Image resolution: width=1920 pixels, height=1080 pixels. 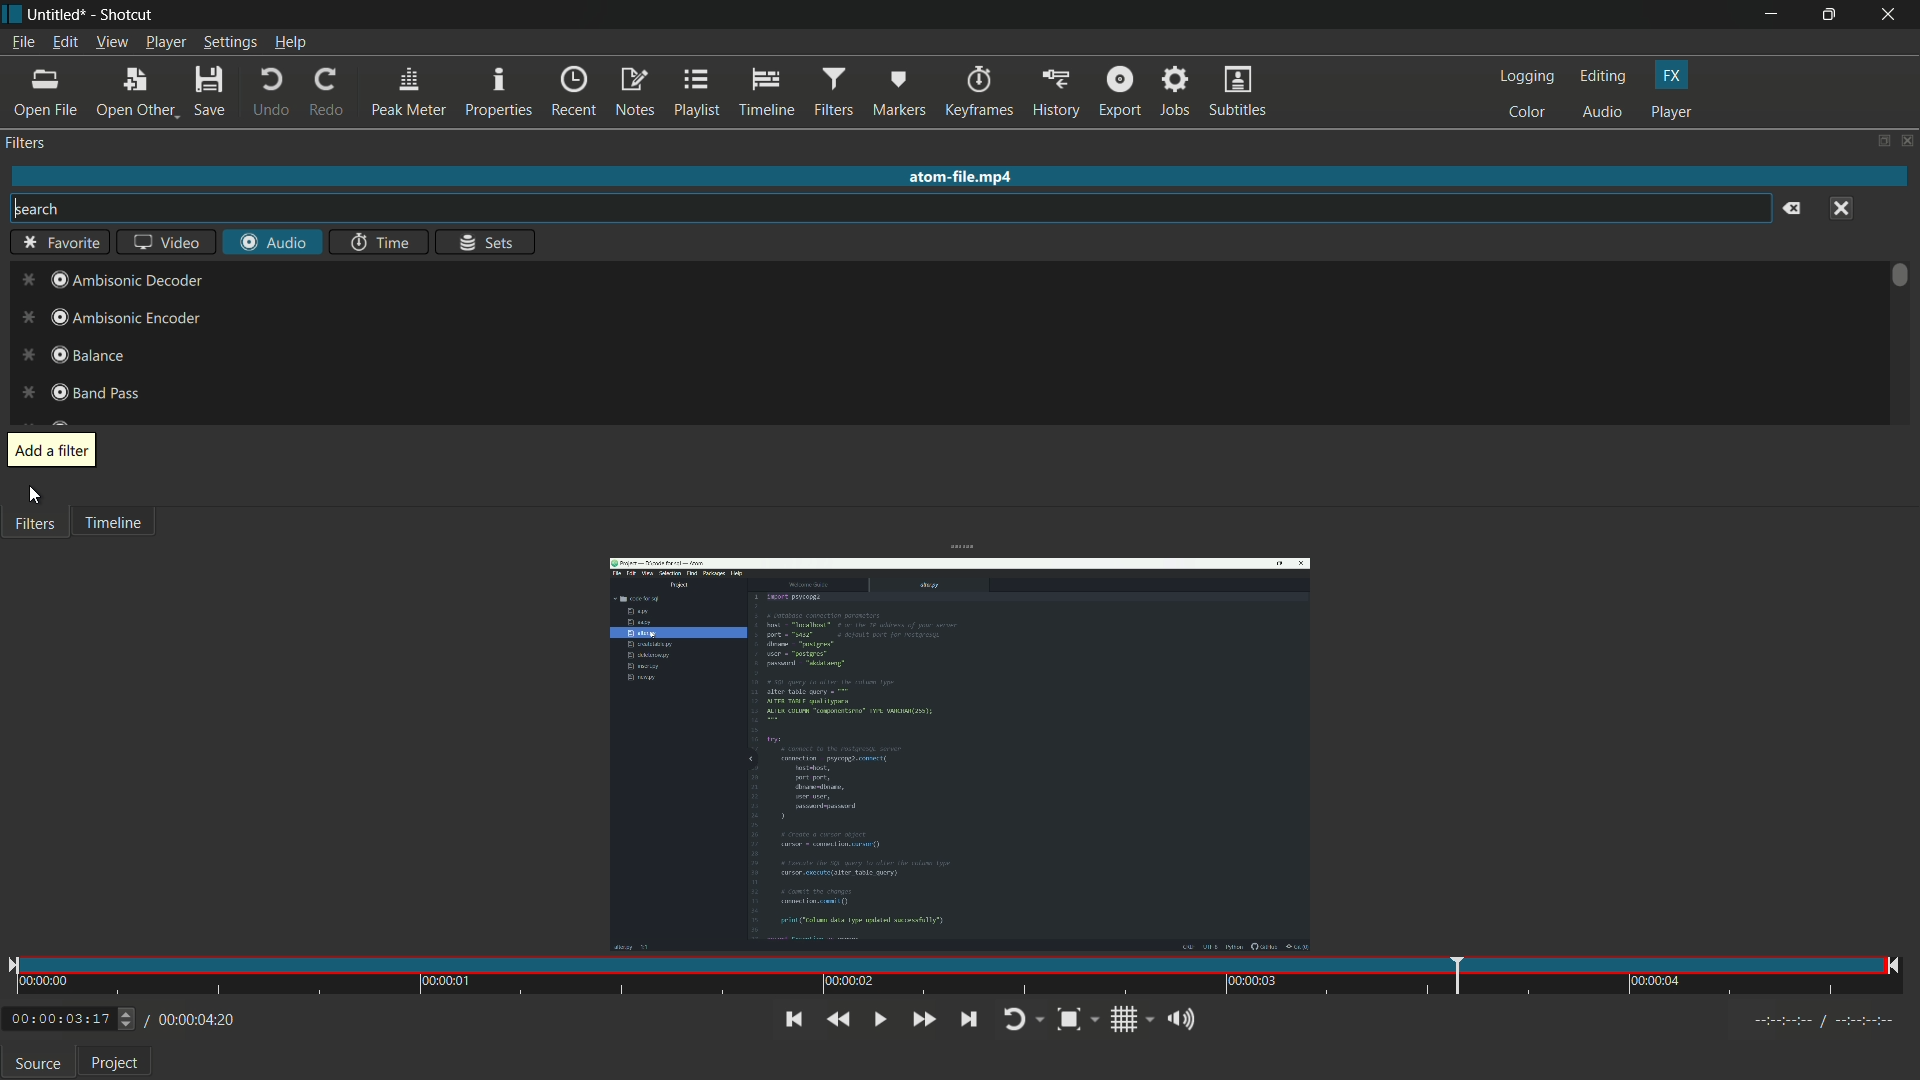 What do you see at coordinates (376, 242) in the screenshot?
I see `time` at bounding box center [376, 242].